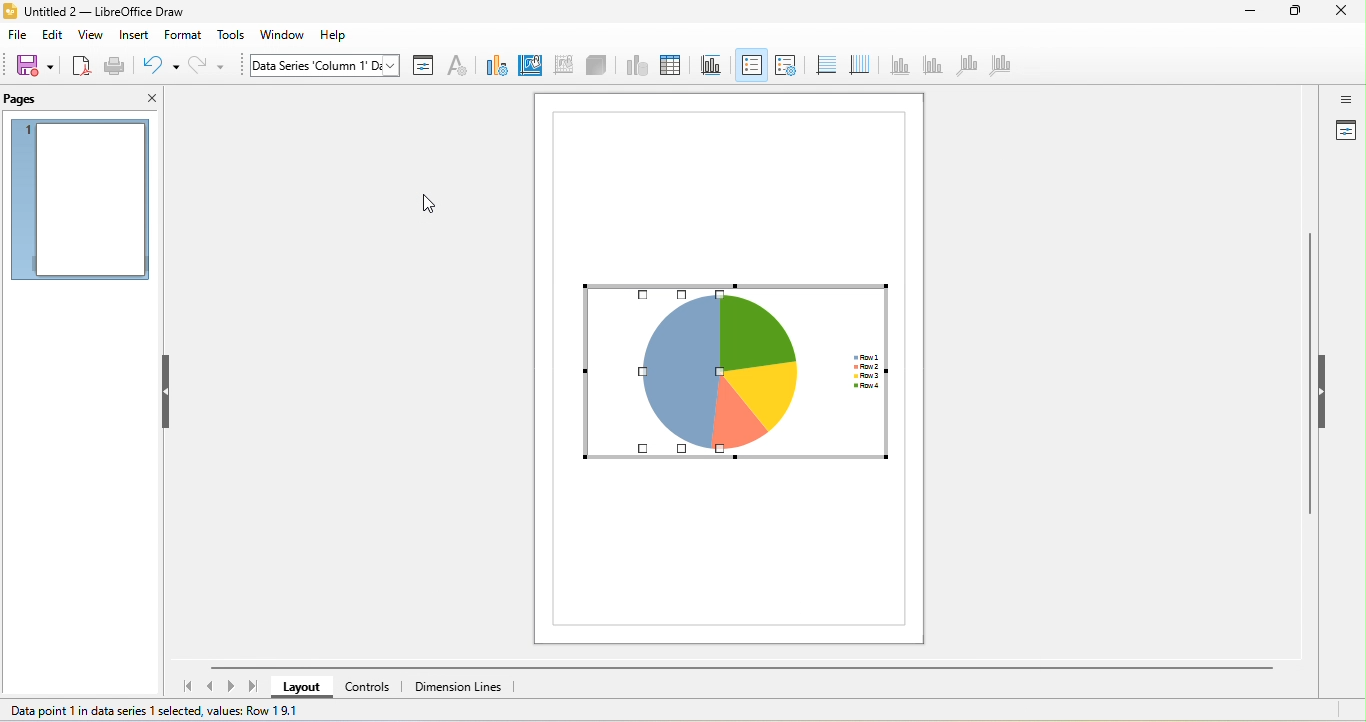  I want to click on format chat wall, so click(561, 64).